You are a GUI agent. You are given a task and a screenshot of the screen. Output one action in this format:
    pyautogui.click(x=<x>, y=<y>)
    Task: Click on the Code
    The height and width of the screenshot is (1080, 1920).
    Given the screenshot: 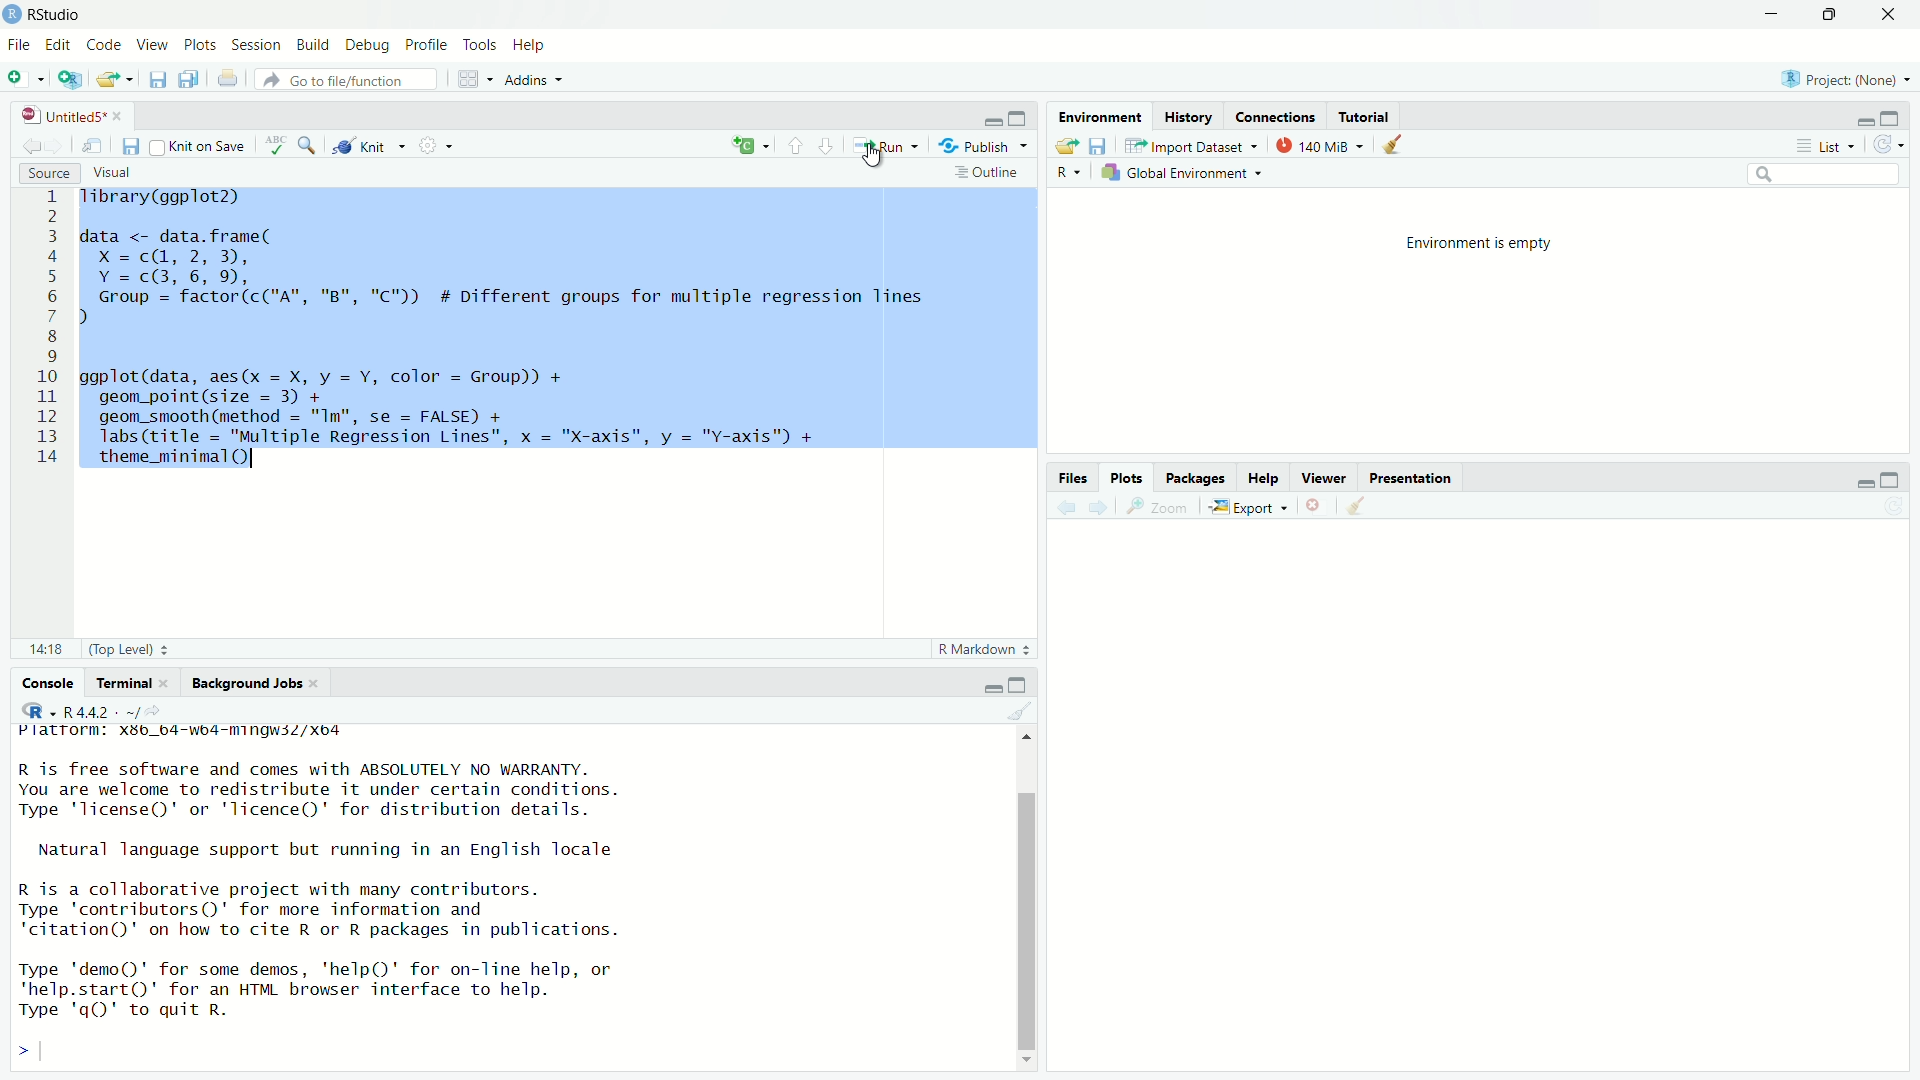 What is the action you would take?
    pyautogui.click(x=104, y=45)
    